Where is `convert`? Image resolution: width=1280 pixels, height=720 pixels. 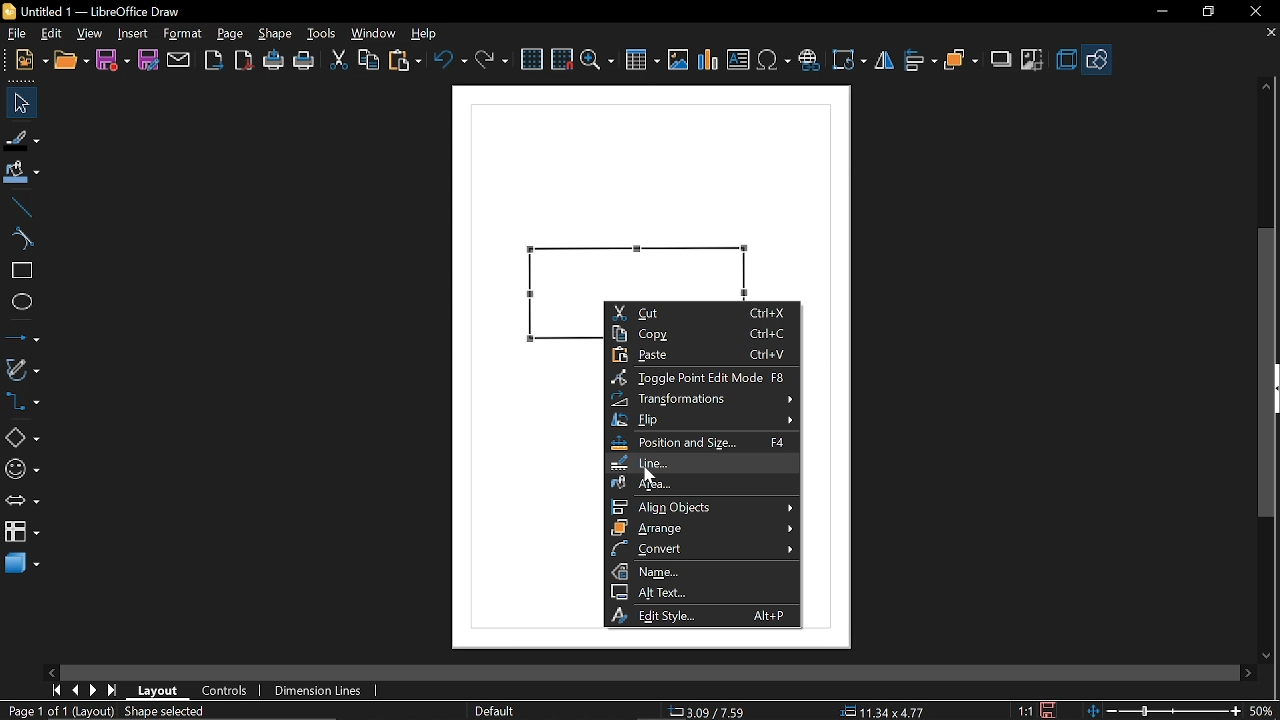 convert is located at coordinates (701, 549).